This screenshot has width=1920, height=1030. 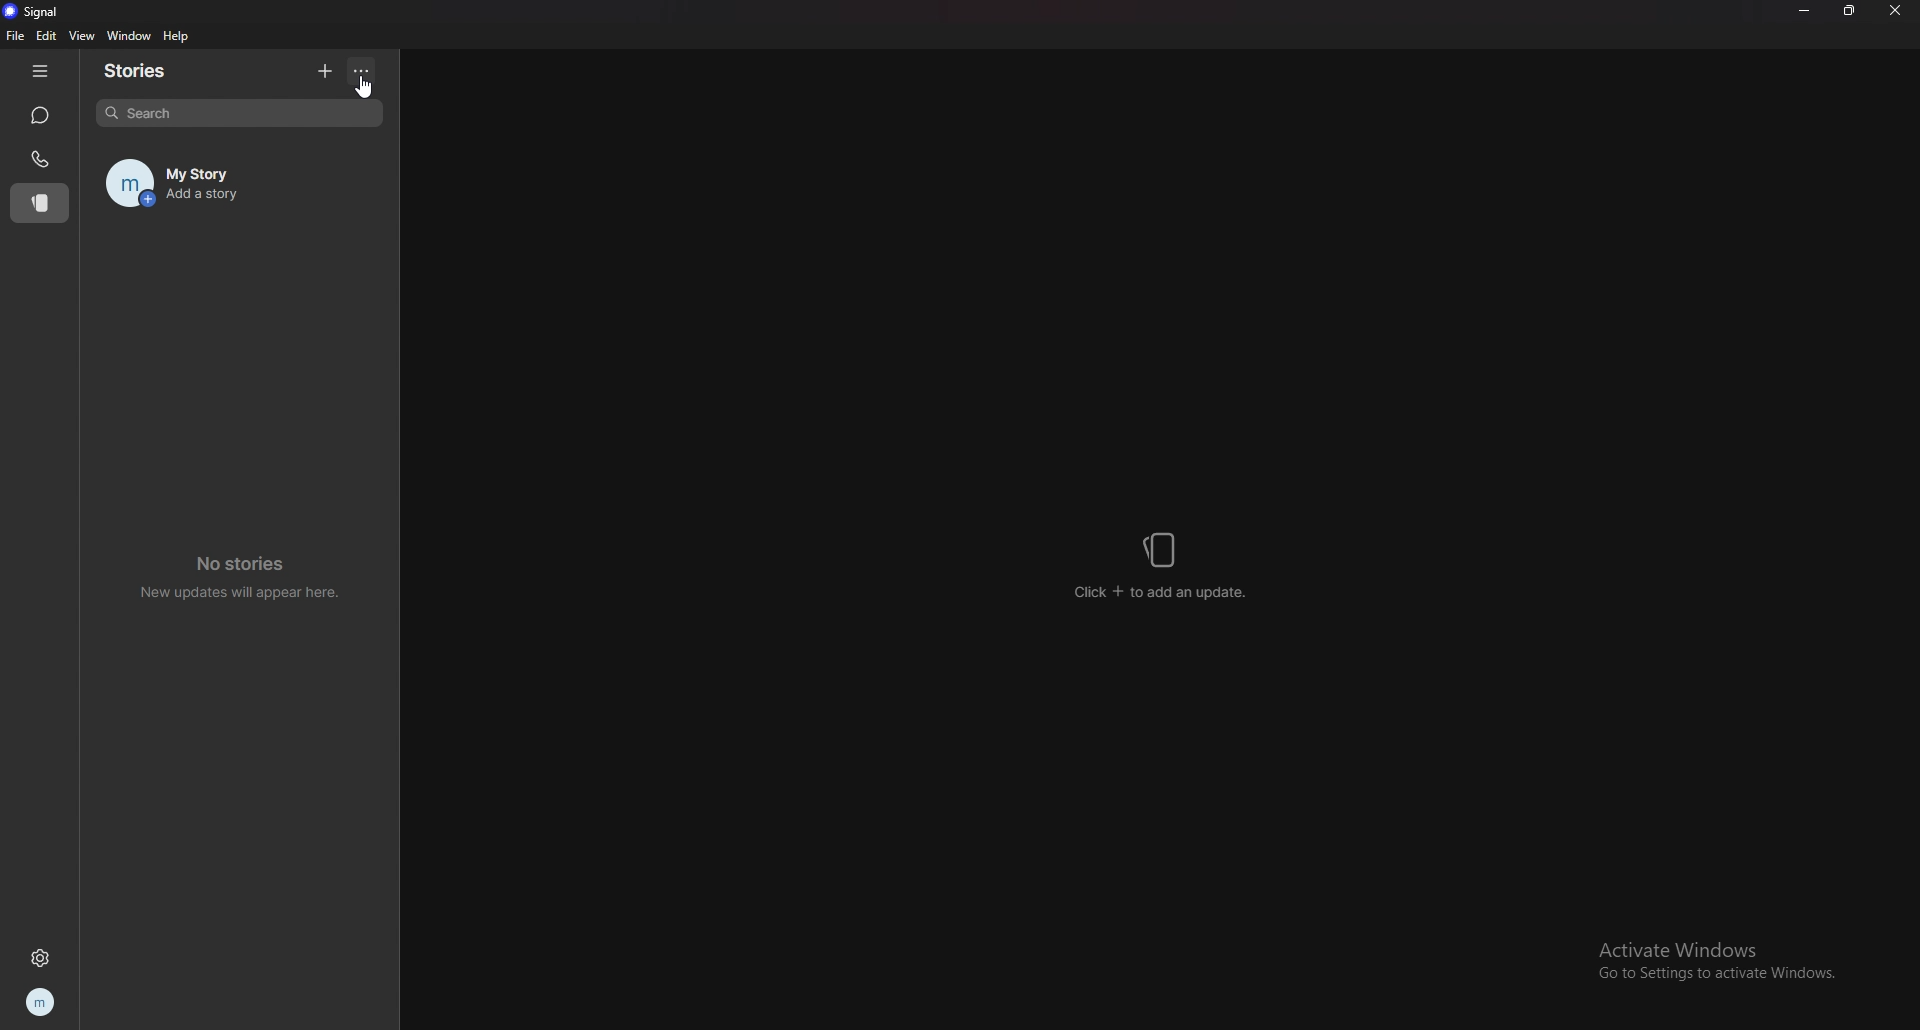 What do you see at coordinates (40, 204) in the screenshot?
I see `stories` at bounding box center [40, 204].